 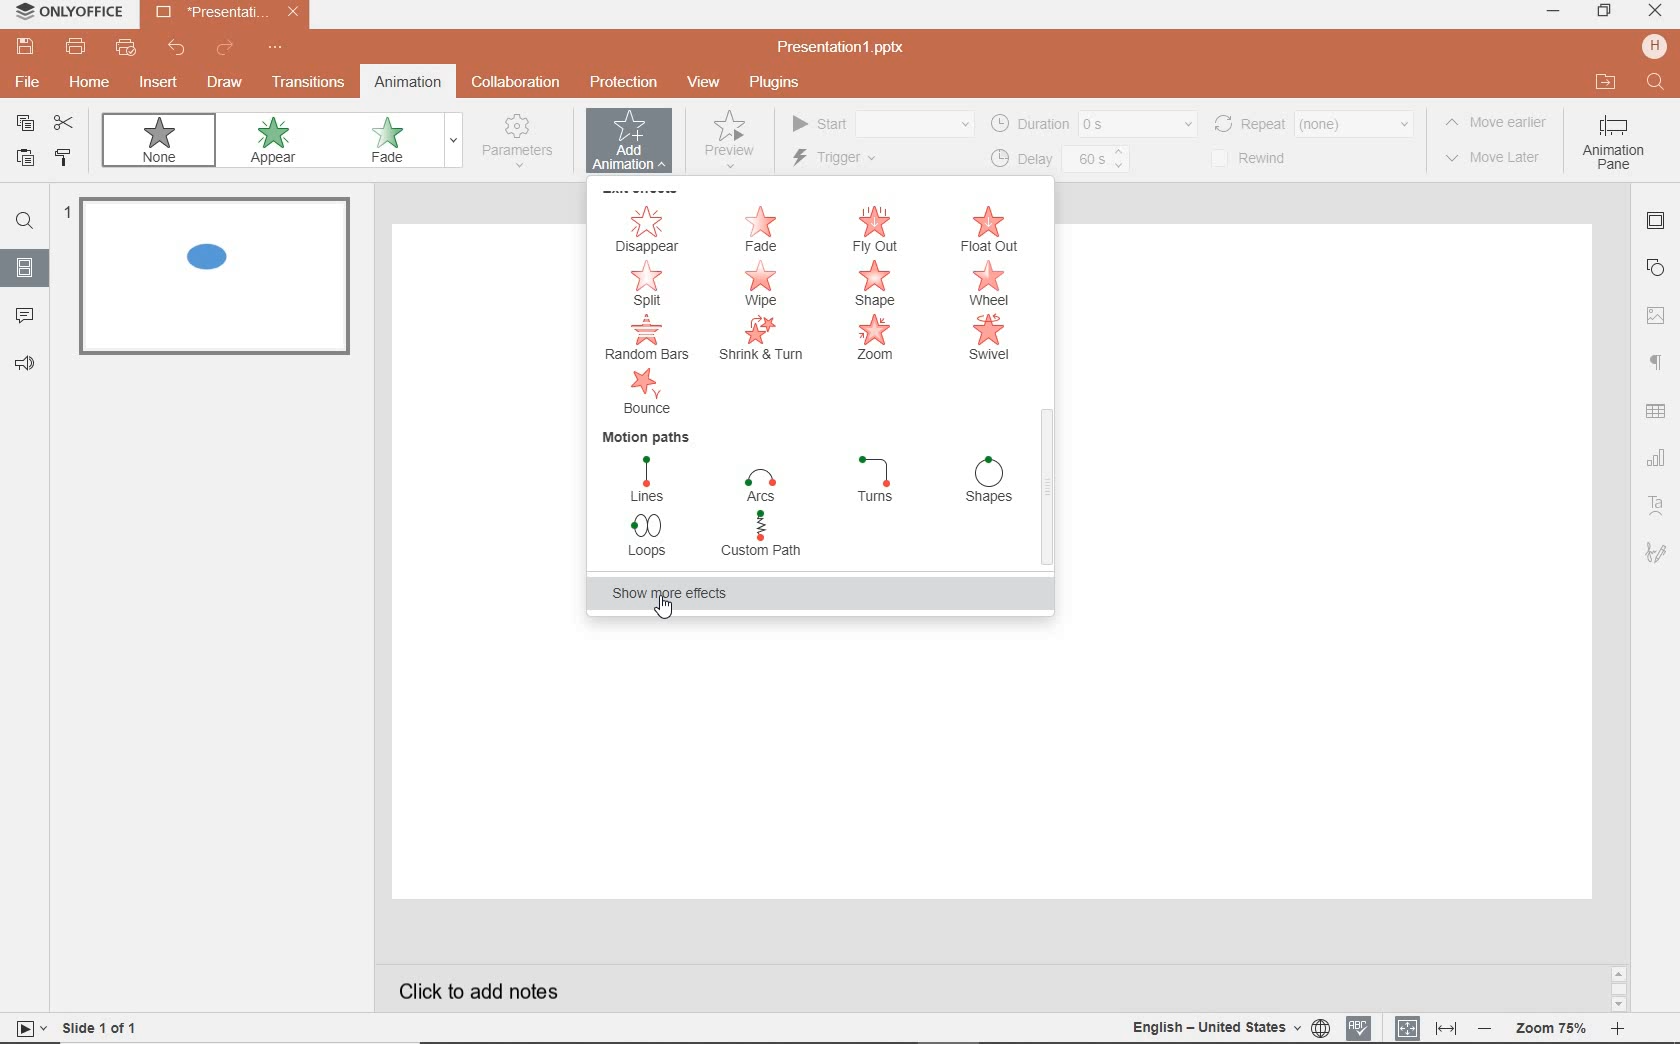 I want to click on file, so click(x=25, y=85).